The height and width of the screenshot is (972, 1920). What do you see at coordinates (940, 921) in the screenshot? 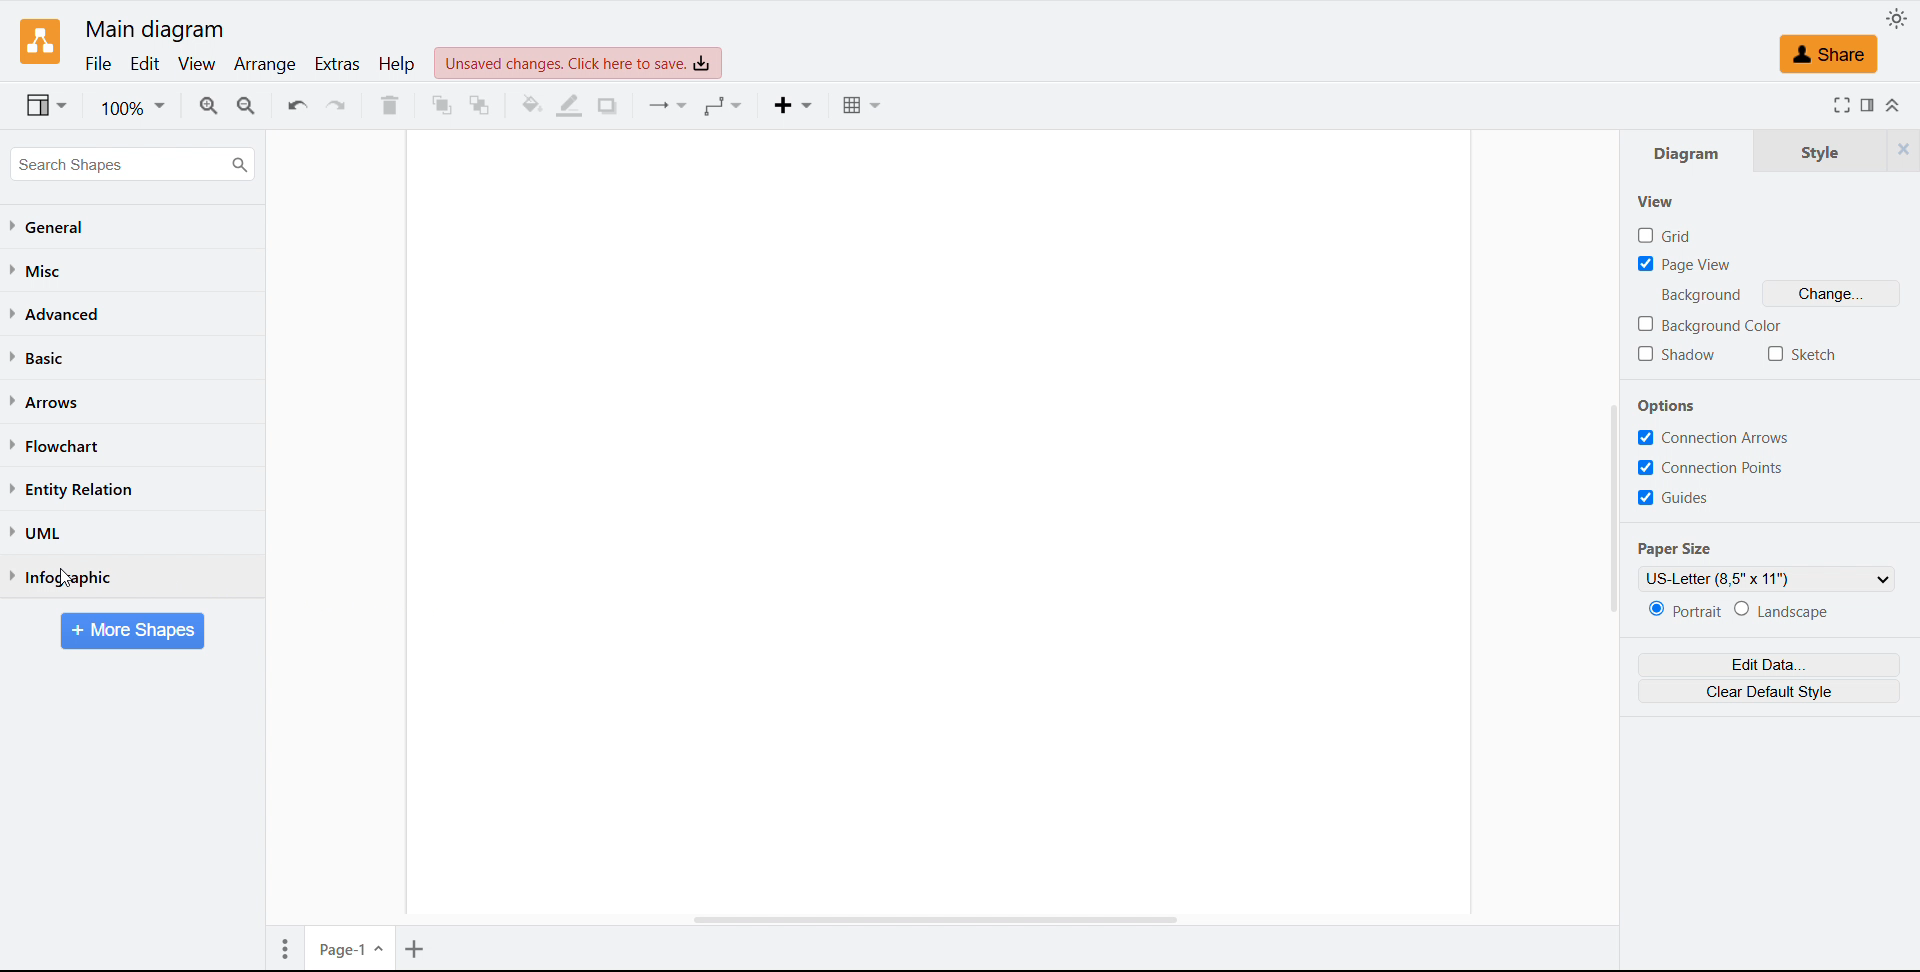
I see `Horizontal scroll bar ` at bounding box center [940, 921].